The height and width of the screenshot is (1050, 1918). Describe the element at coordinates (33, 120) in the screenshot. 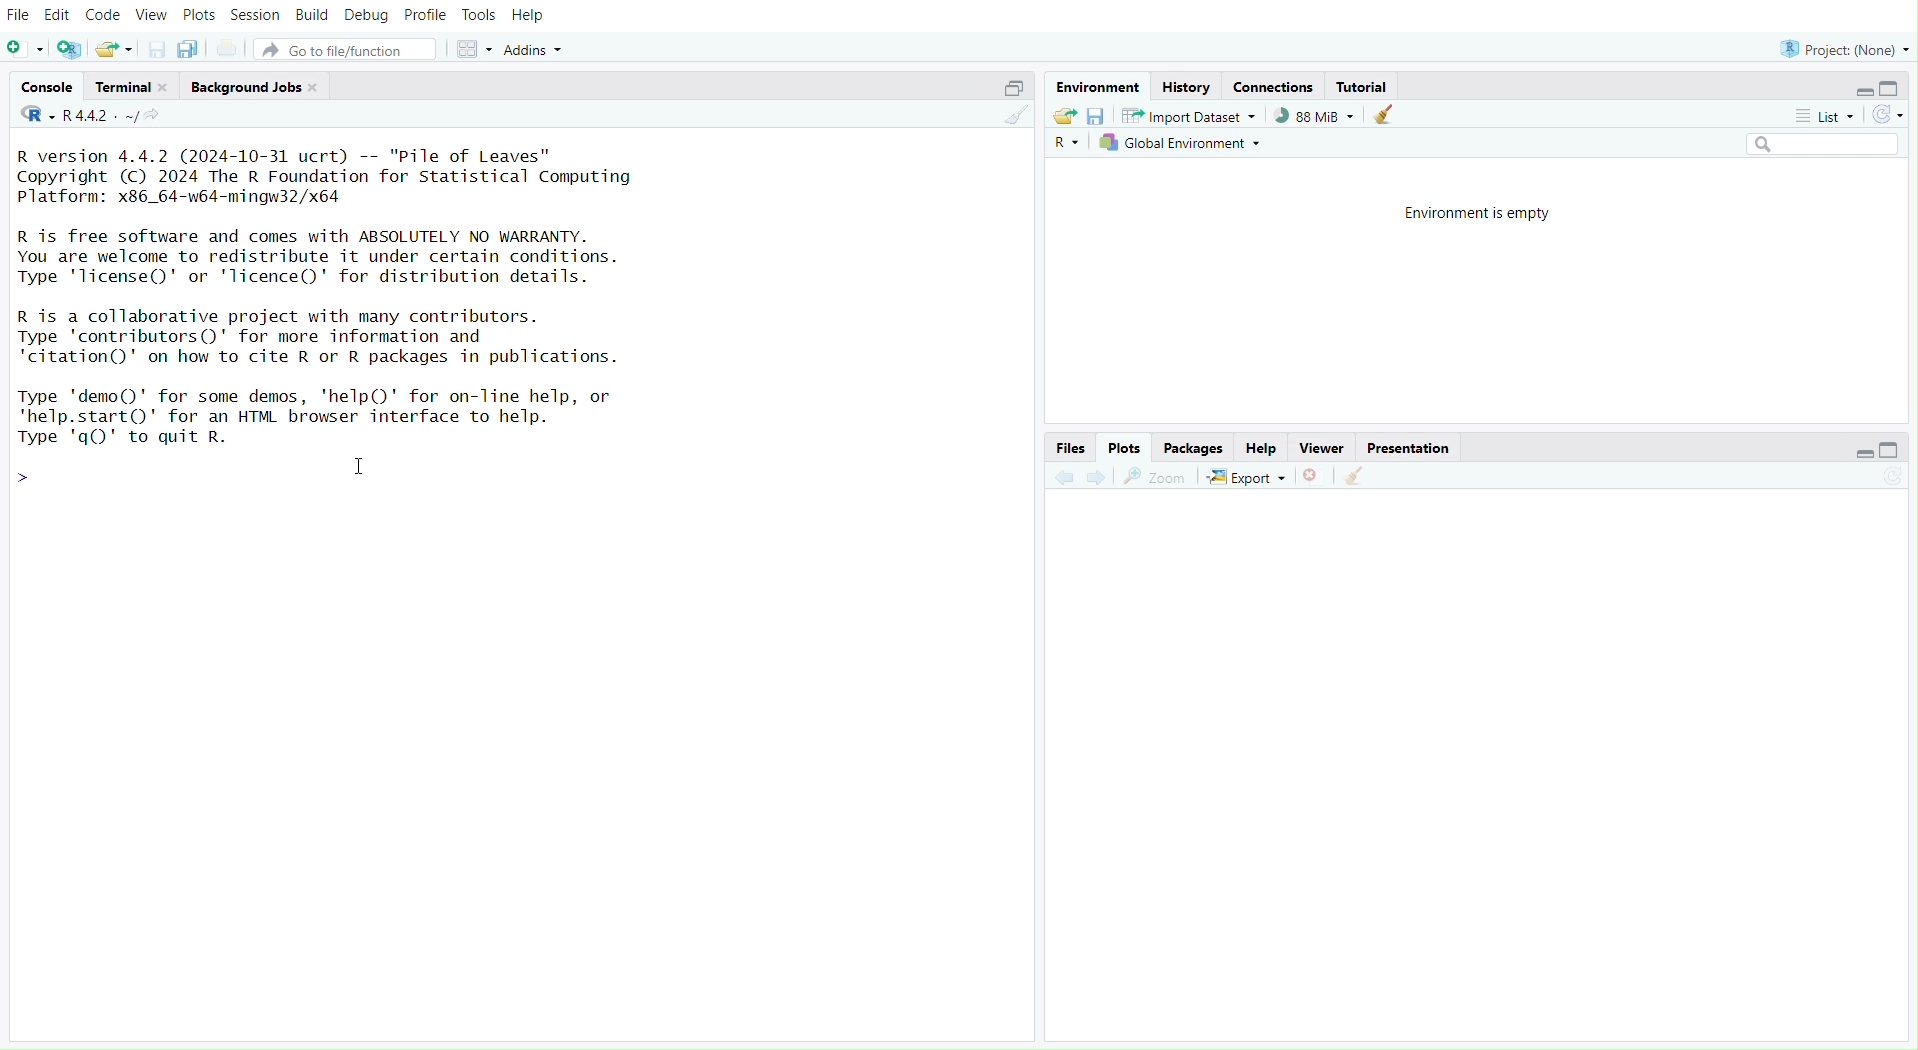

I see `R` at that location.